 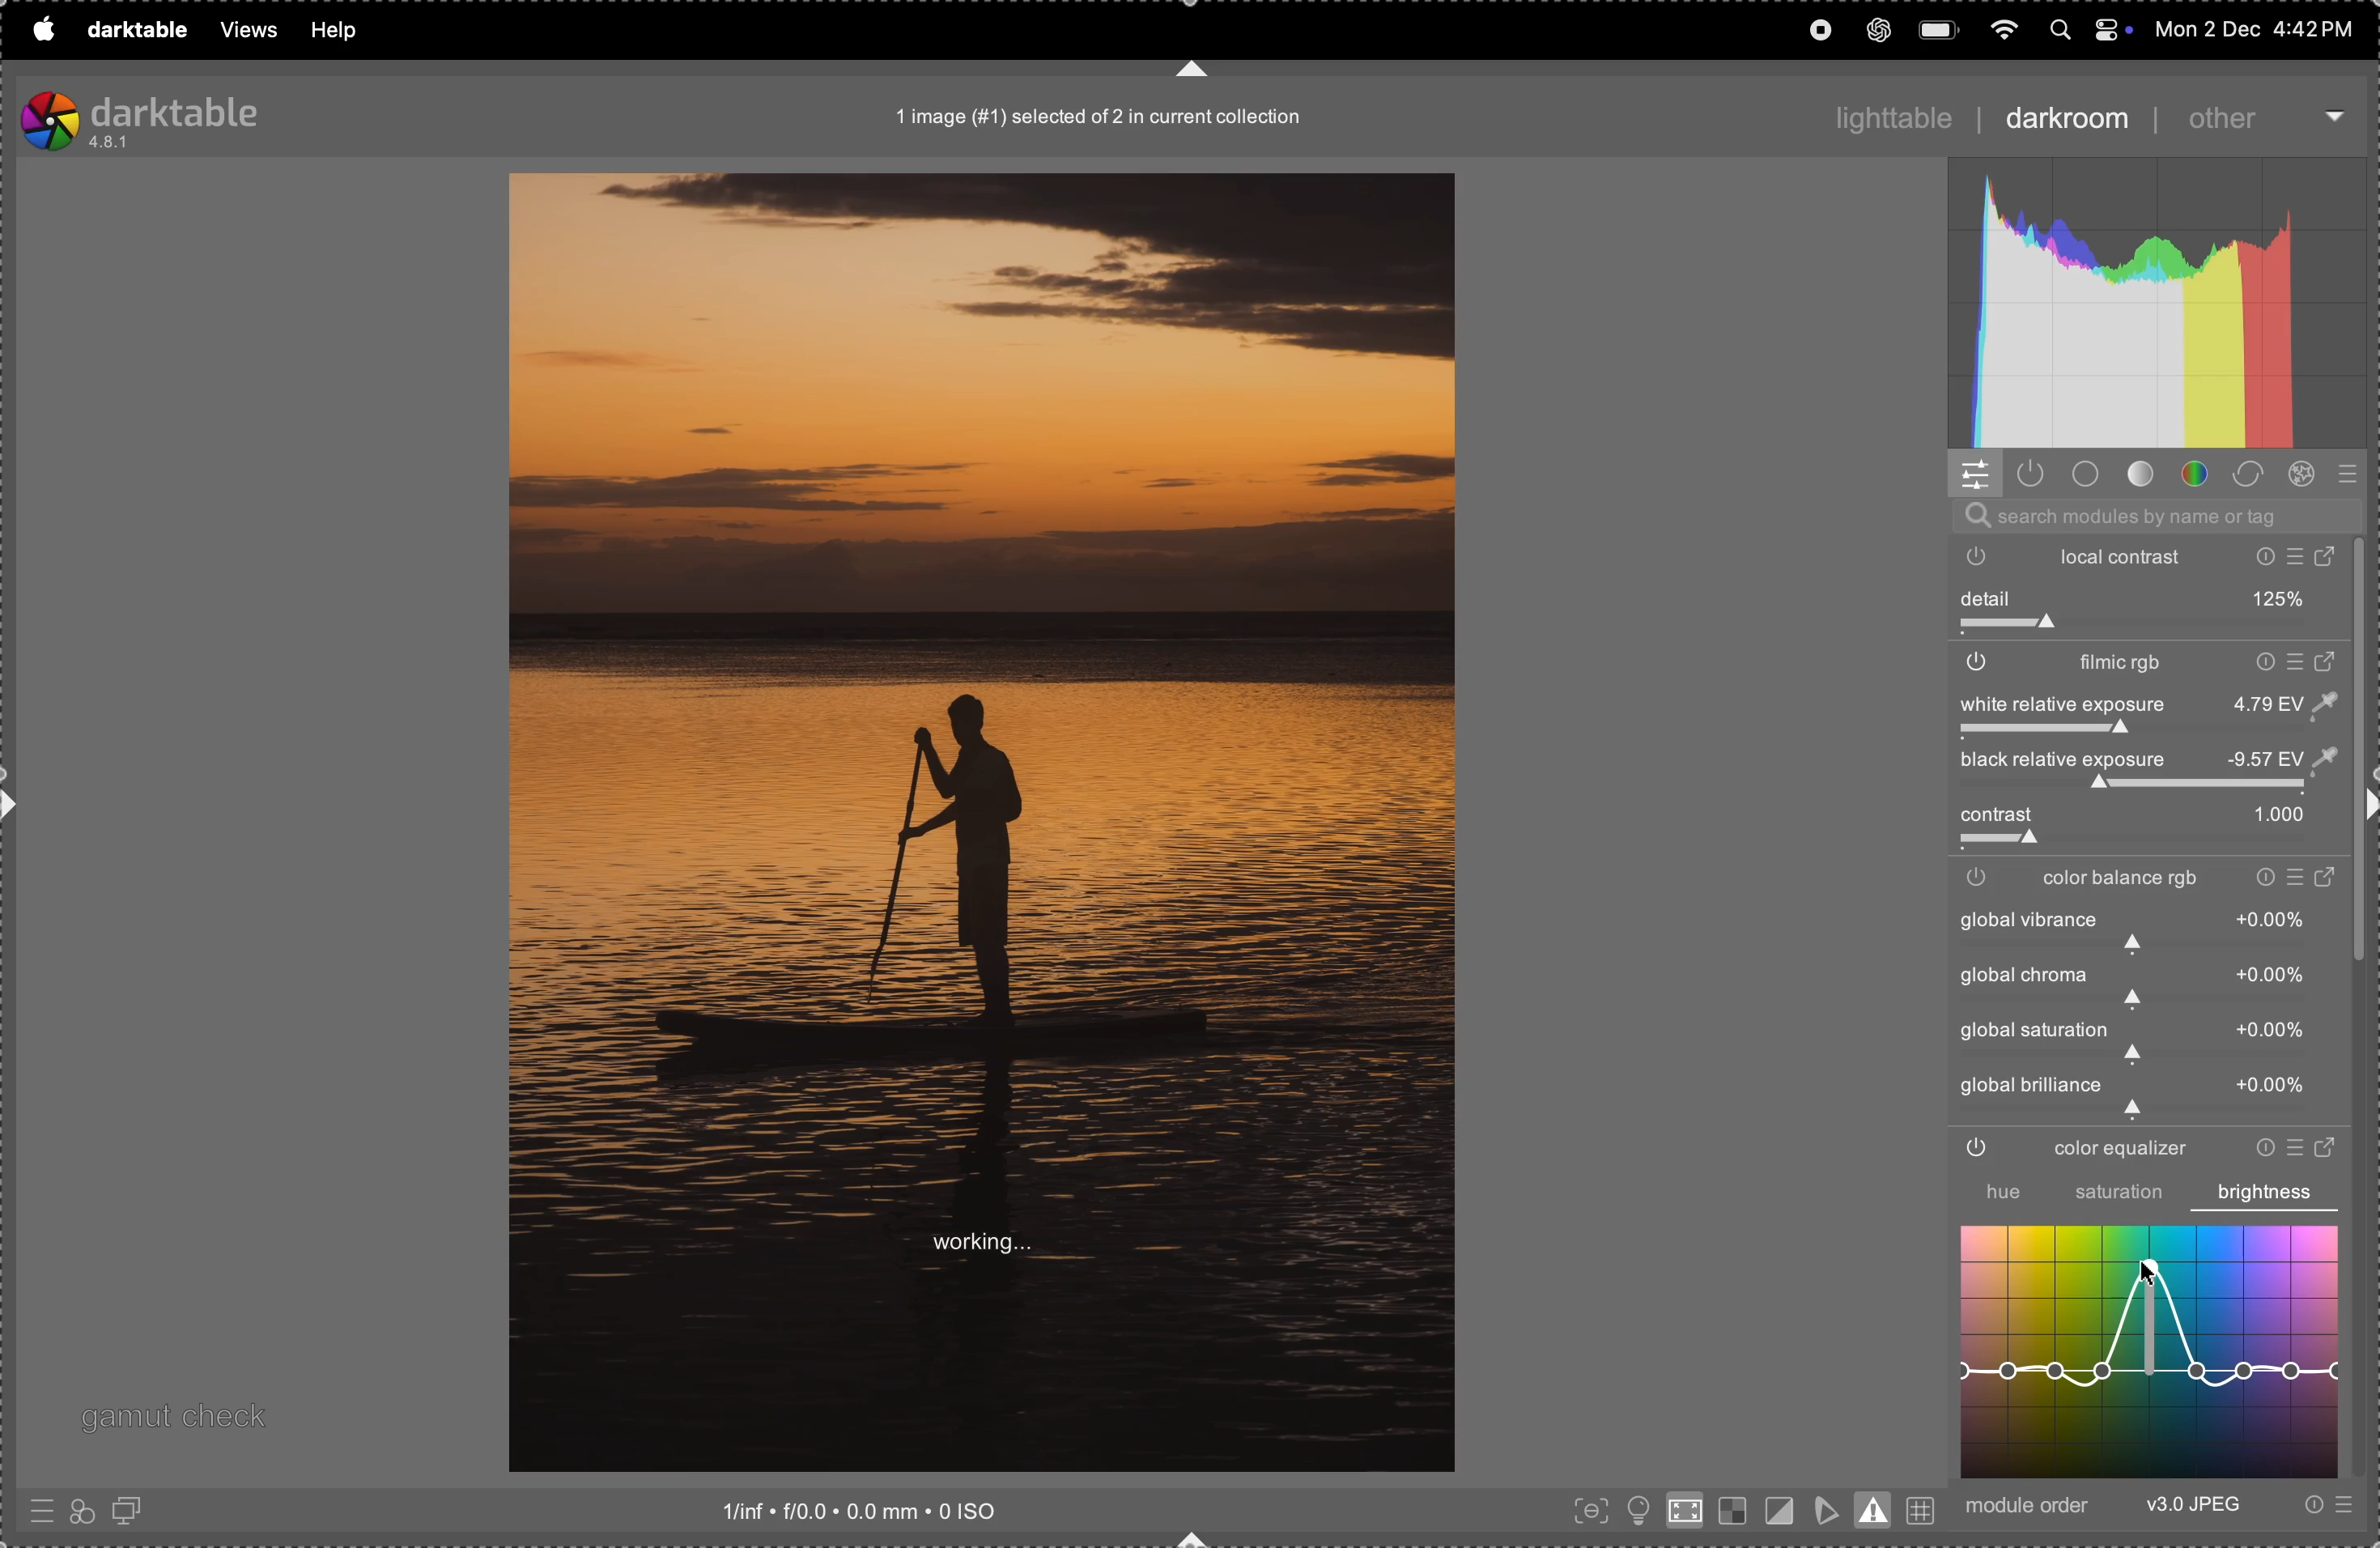 I want to click on searchbar, so click(x=2153, y=516).